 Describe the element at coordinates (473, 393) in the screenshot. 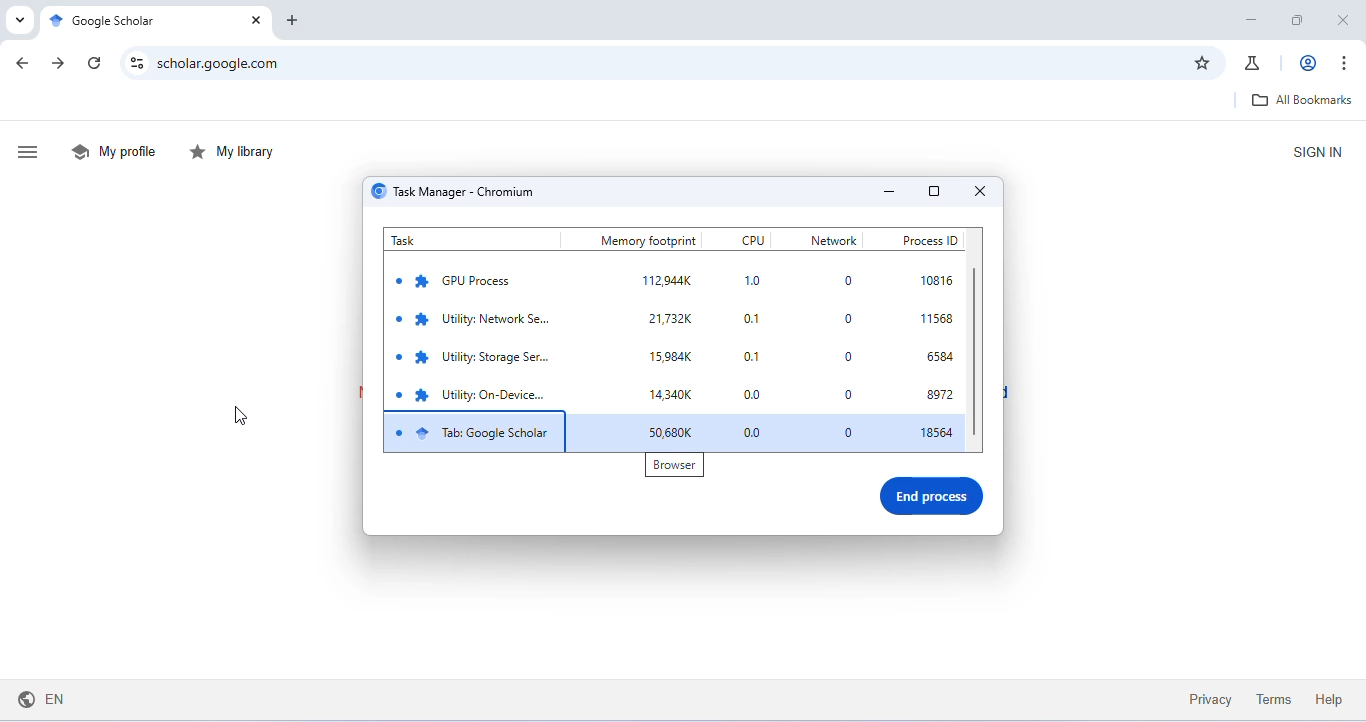

I see `Utility on-Device model service` at that location.